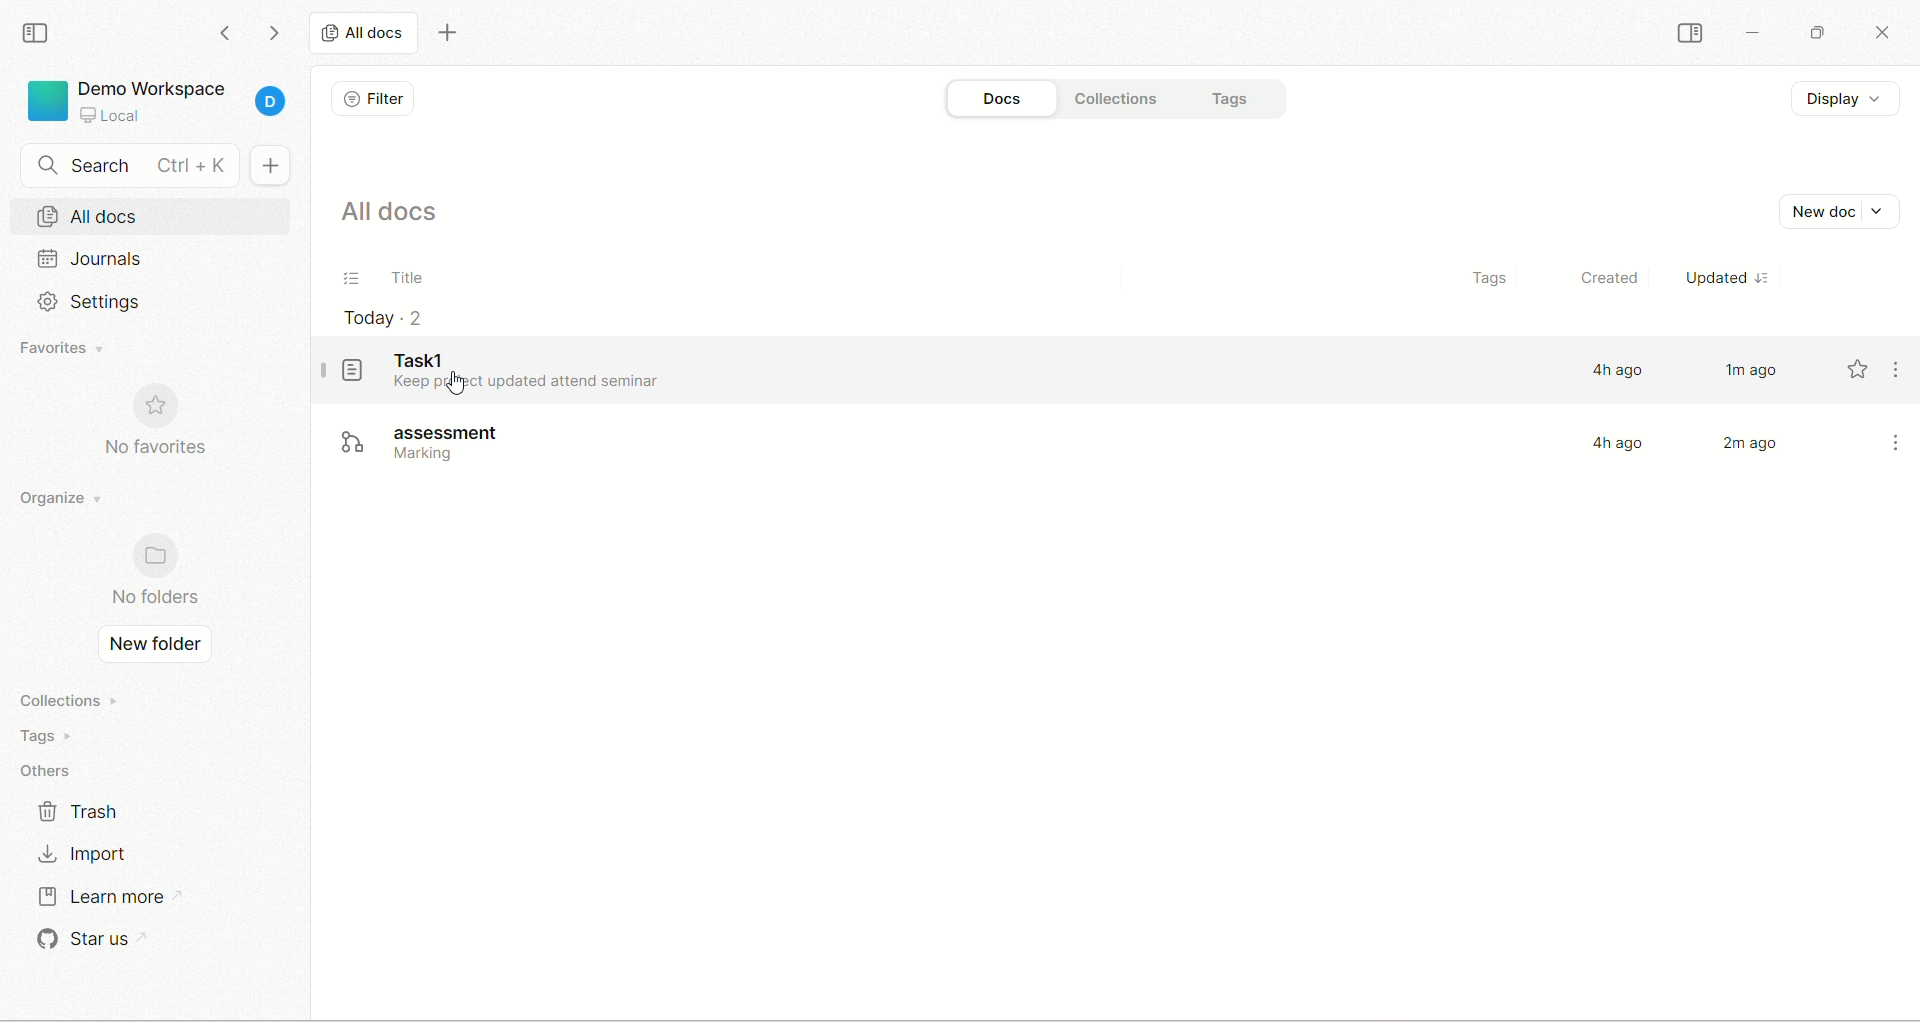  What do you see at coordinates (1747, 367) in the screenshot?
I see `1m ago` at bounding box center [1747, 367].